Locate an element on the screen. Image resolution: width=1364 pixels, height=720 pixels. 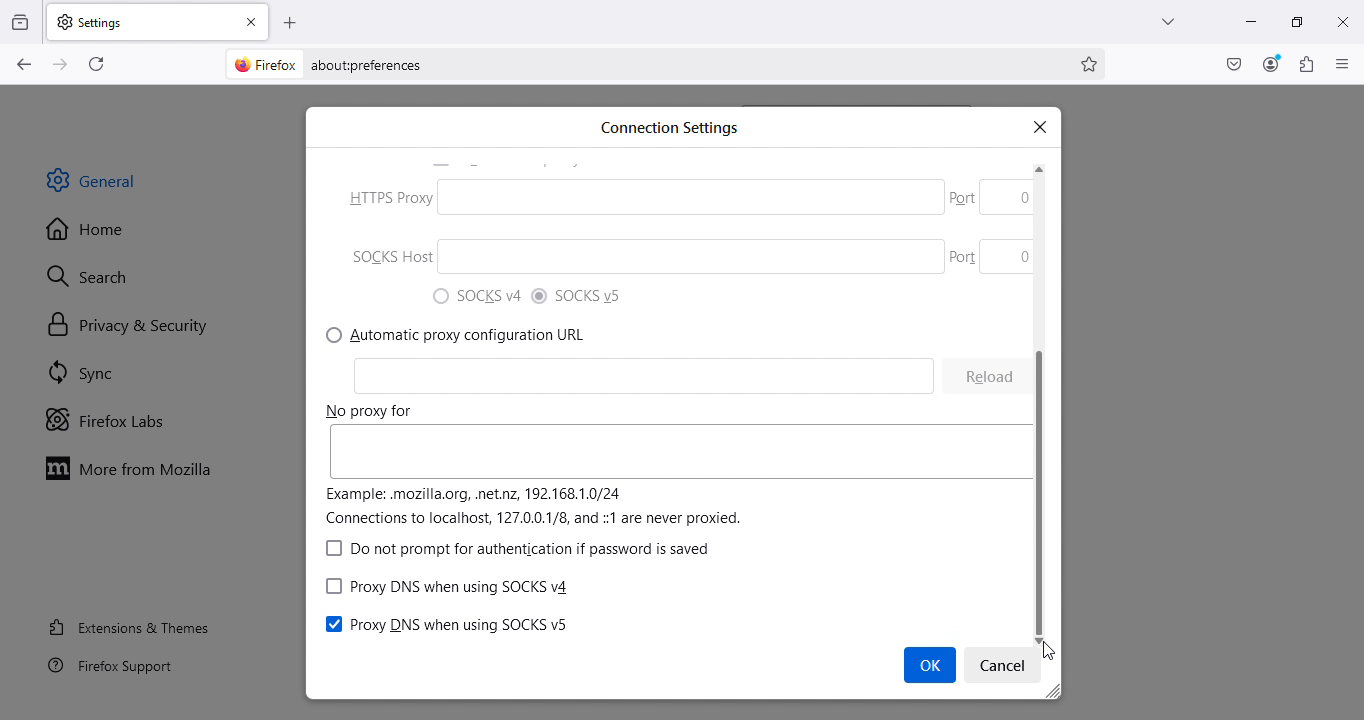
Open a new tab is located at coordinates (291, 22).